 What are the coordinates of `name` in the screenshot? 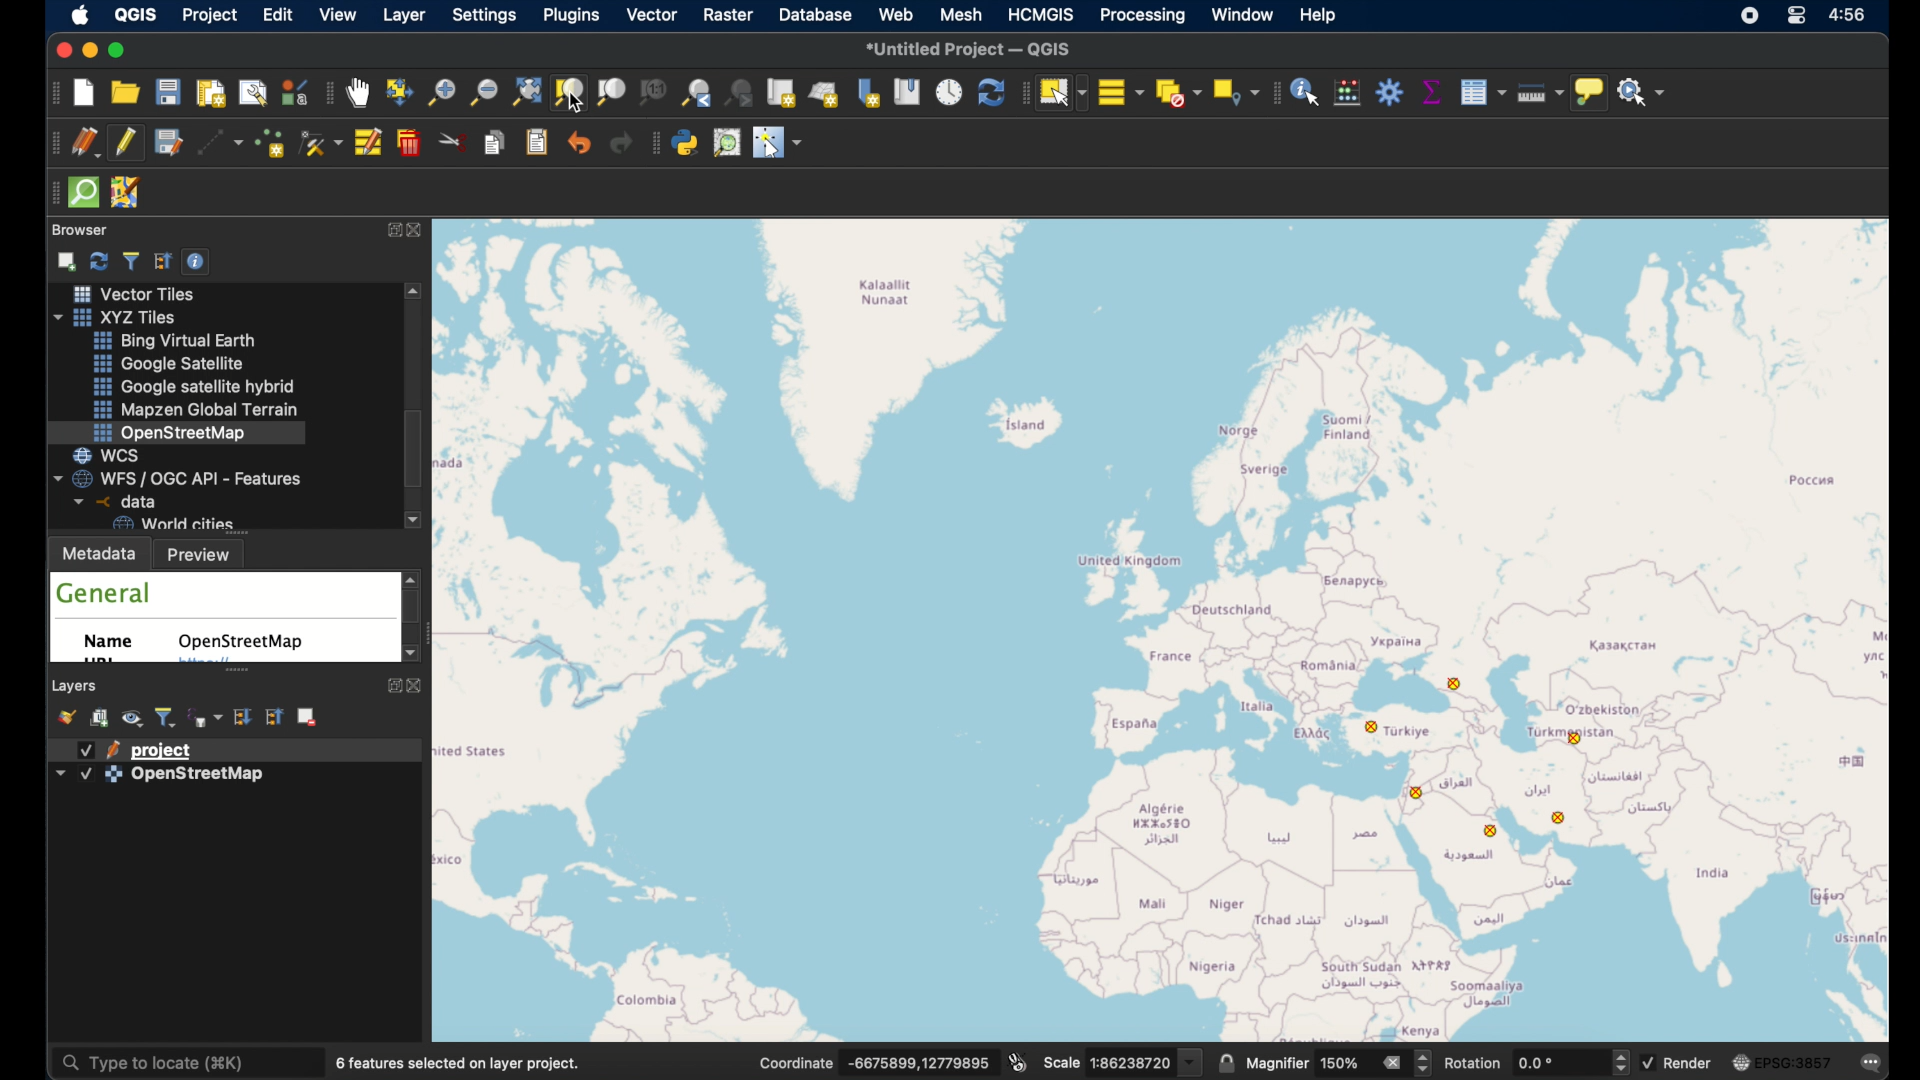 It's located at (115, 645).